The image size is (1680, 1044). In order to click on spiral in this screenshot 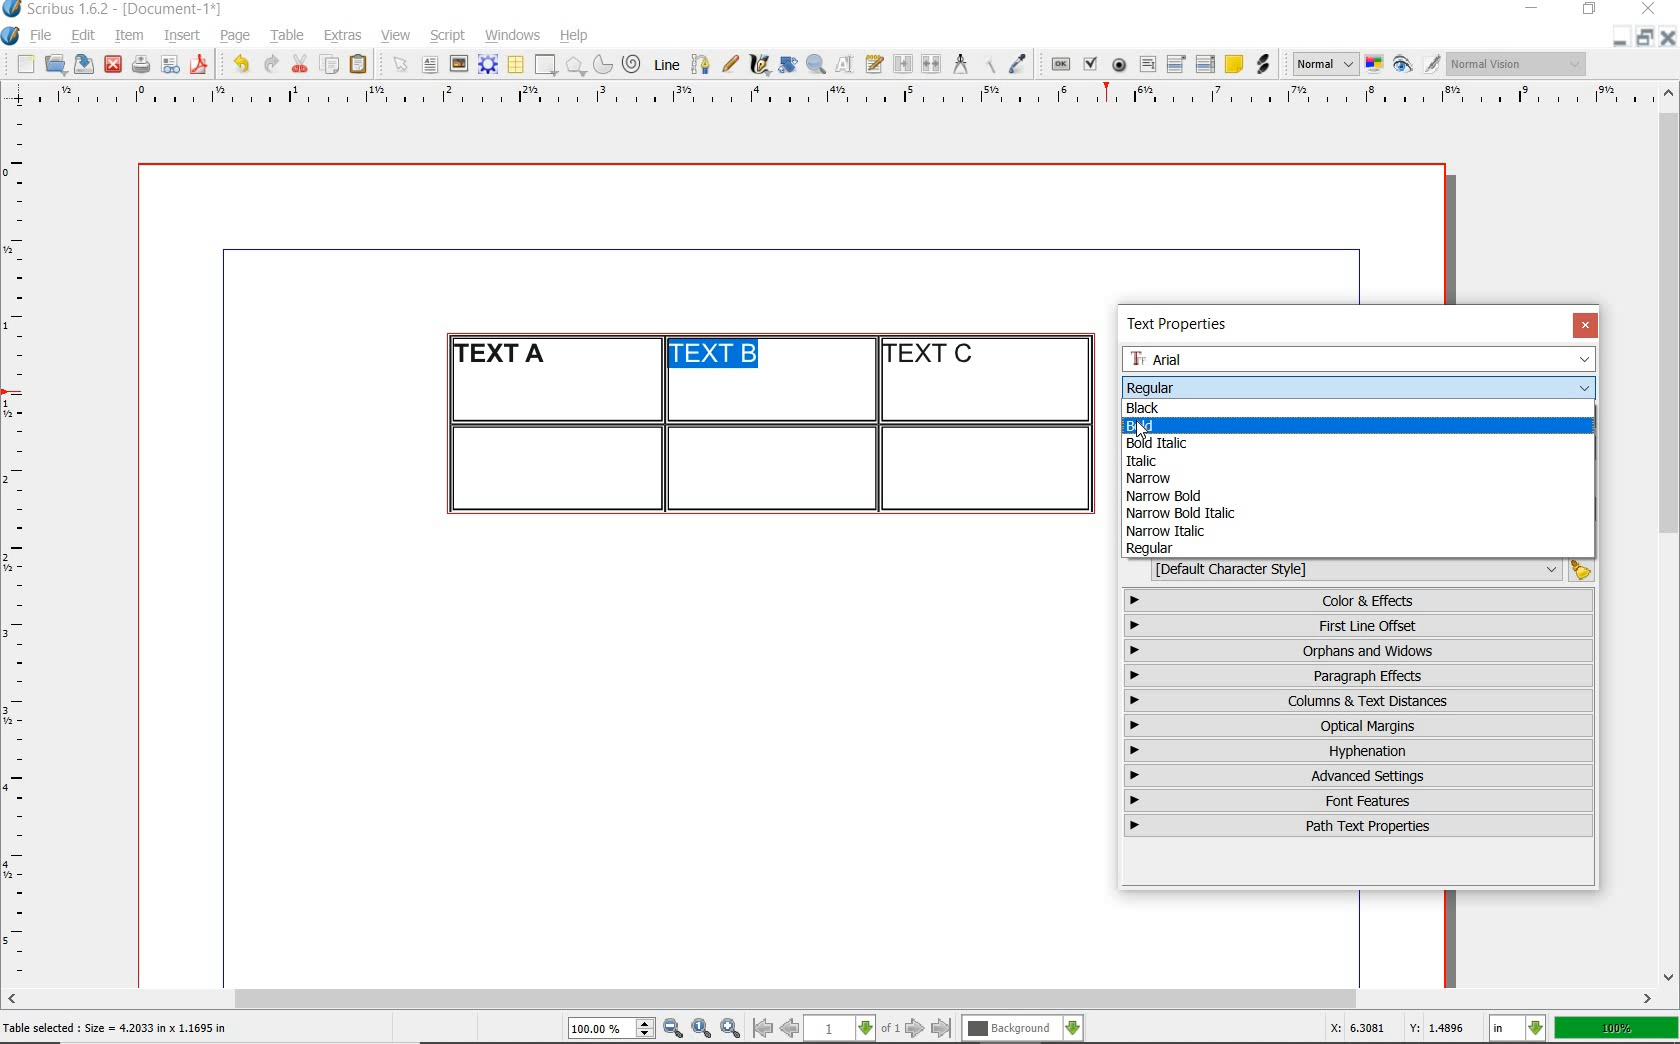, I will do `click(633, 64)`.